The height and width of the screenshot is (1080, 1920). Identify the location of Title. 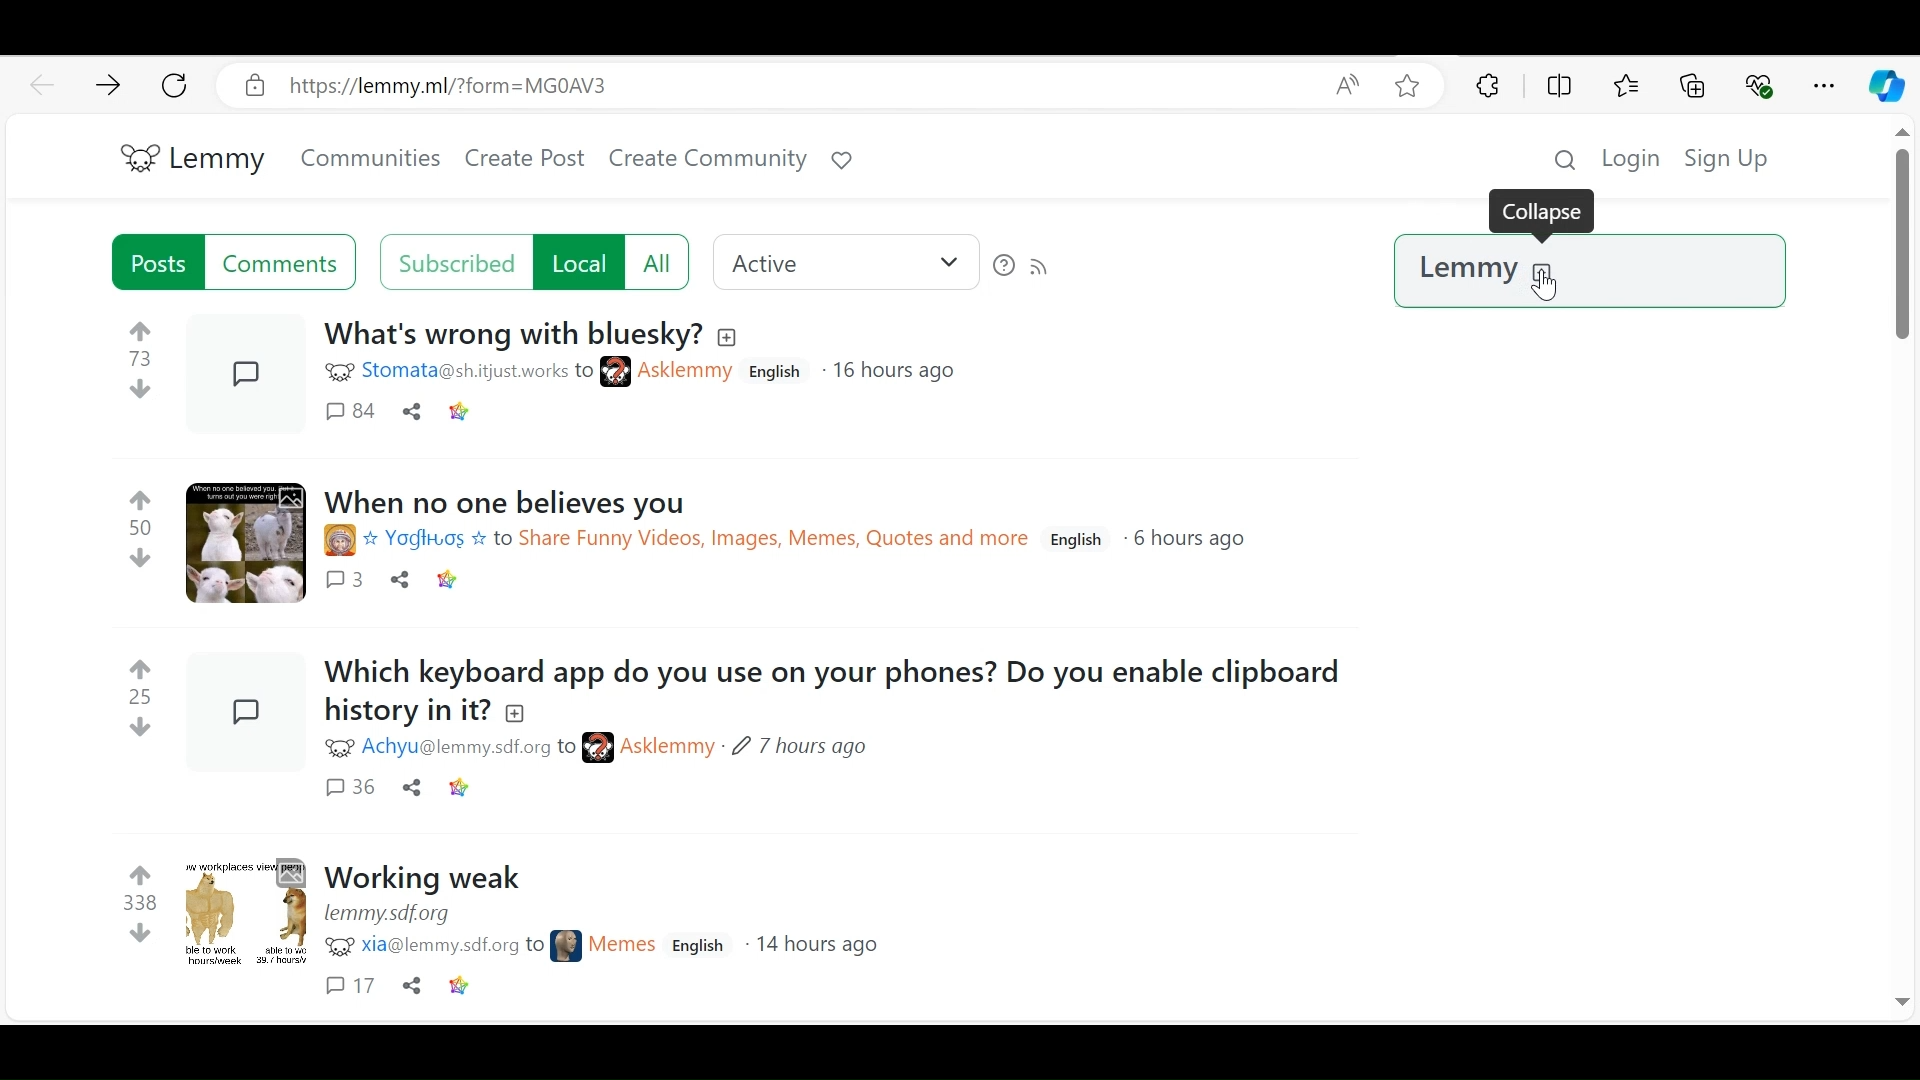
(515, 335).